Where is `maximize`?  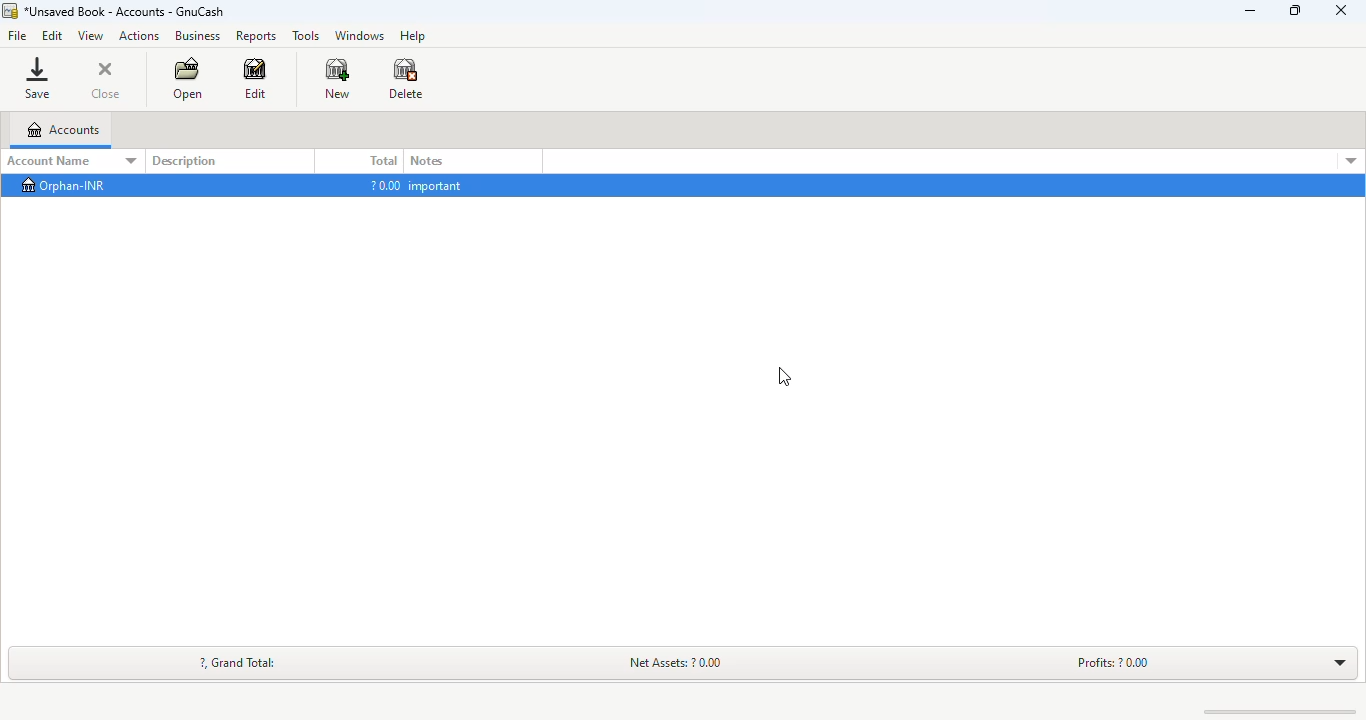
maximize is located at coordinates (1296, 11).